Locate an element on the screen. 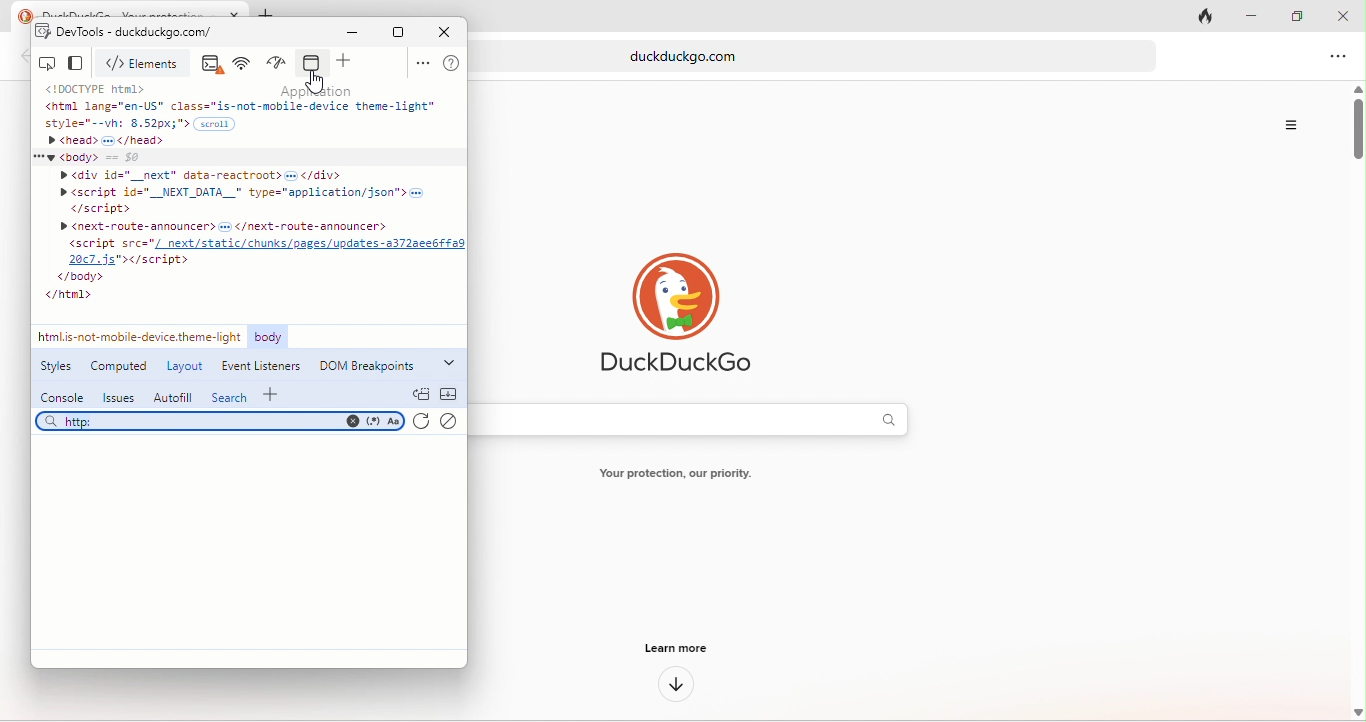 This screenshot has width=1366, height=722. text is located at coordinates (686, 475).